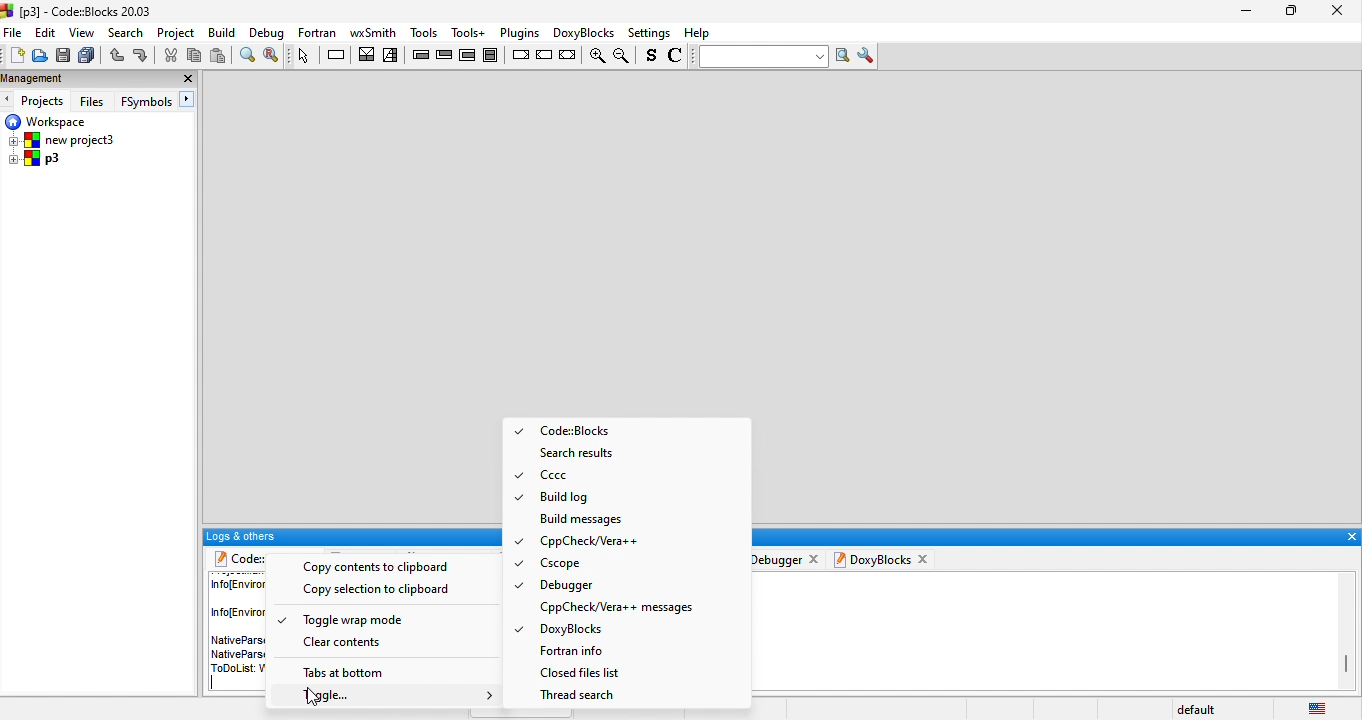 The image size is (1362, 720). I want to click on copy selection to clipboard, so click(386, 591).